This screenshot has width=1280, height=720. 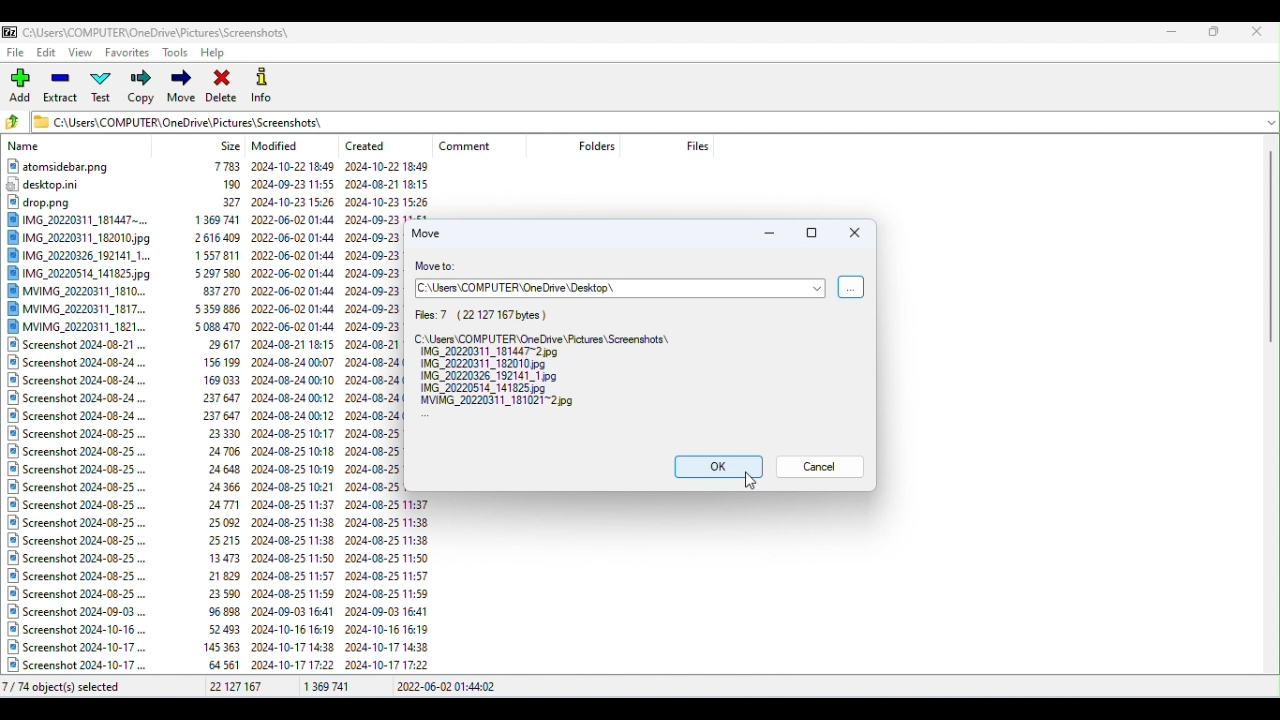 I want to click on Files, so click(x=549, y=359).